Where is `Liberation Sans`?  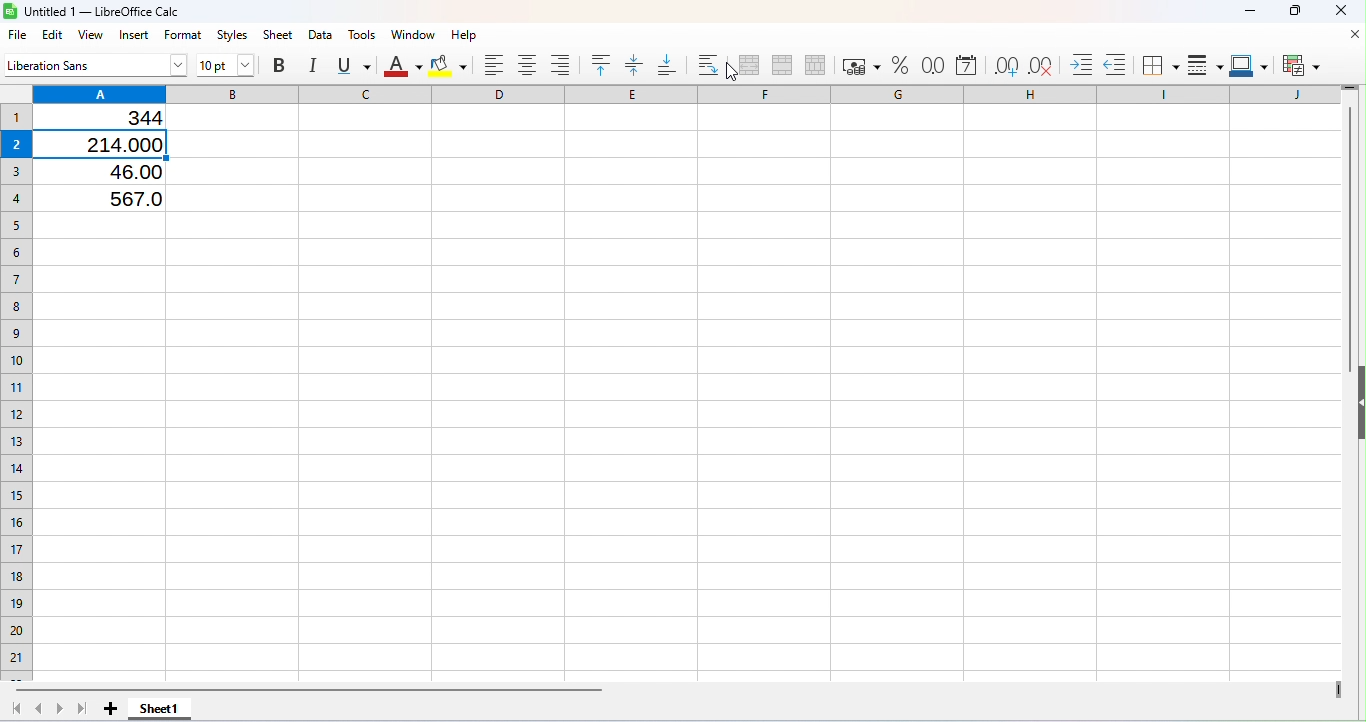 Liberation Sans is located at coordinates (97, 66).